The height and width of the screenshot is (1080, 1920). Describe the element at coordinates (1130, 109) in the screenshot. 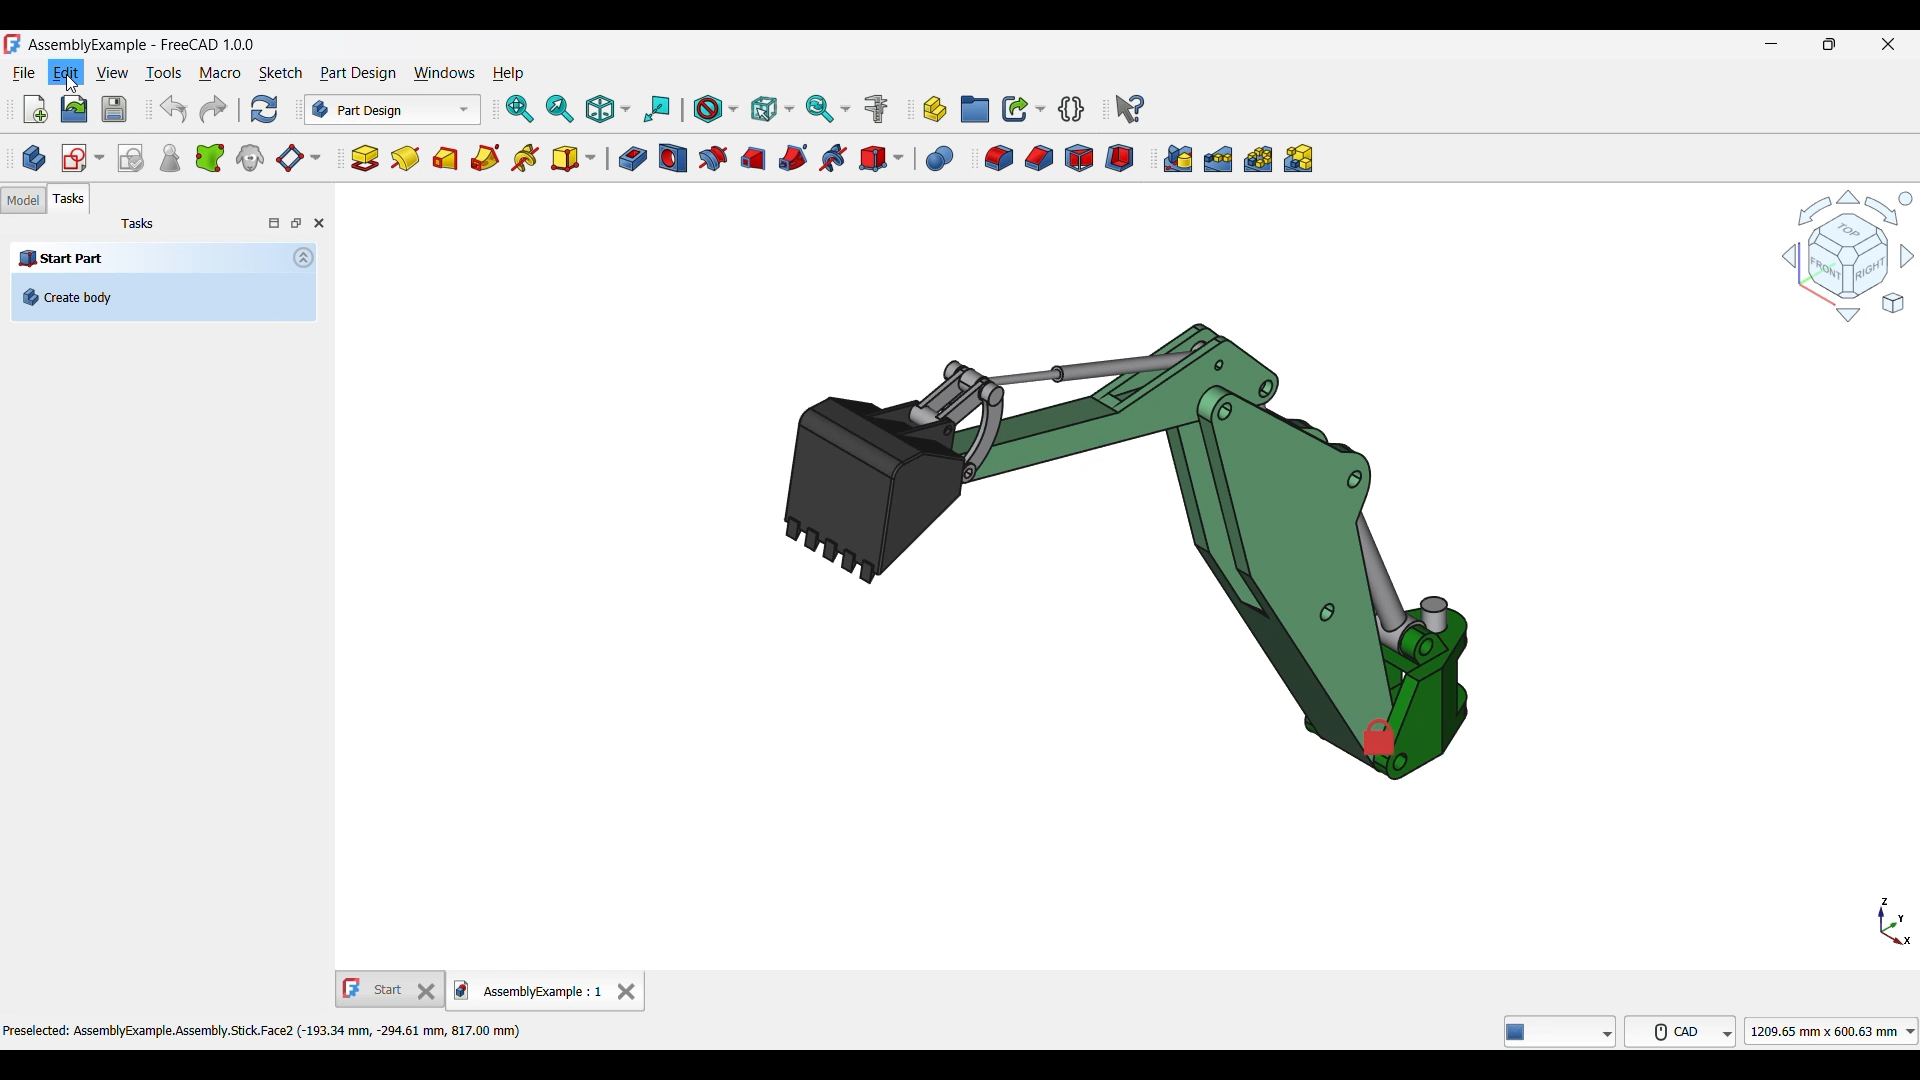

I see `What's this` at that location.